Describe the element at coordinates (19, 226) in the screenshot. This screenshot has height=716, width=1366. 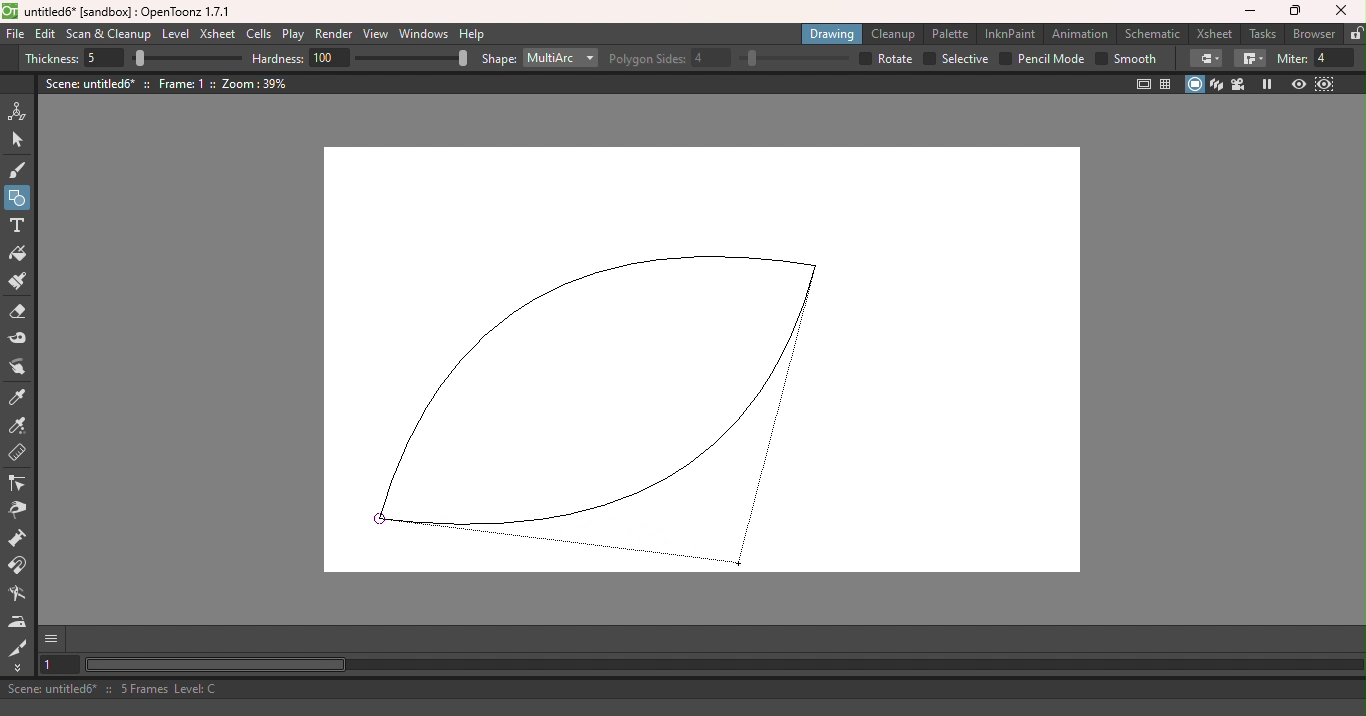
I see `Type tool` at that location.